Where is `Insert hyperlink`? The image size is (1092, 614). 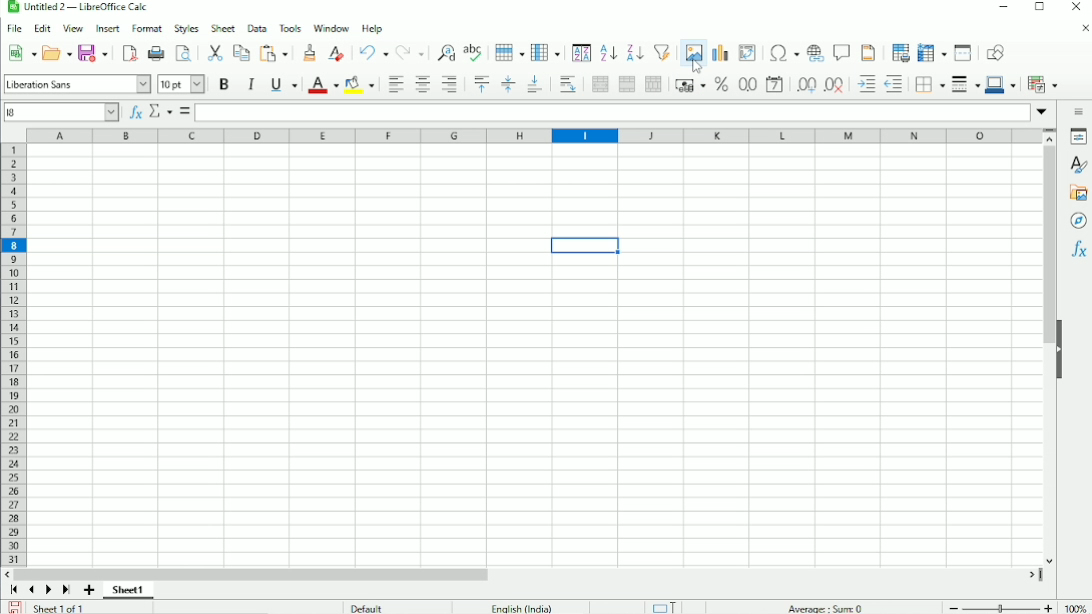
Insert hyperlink is located at coordinates (815, 53).